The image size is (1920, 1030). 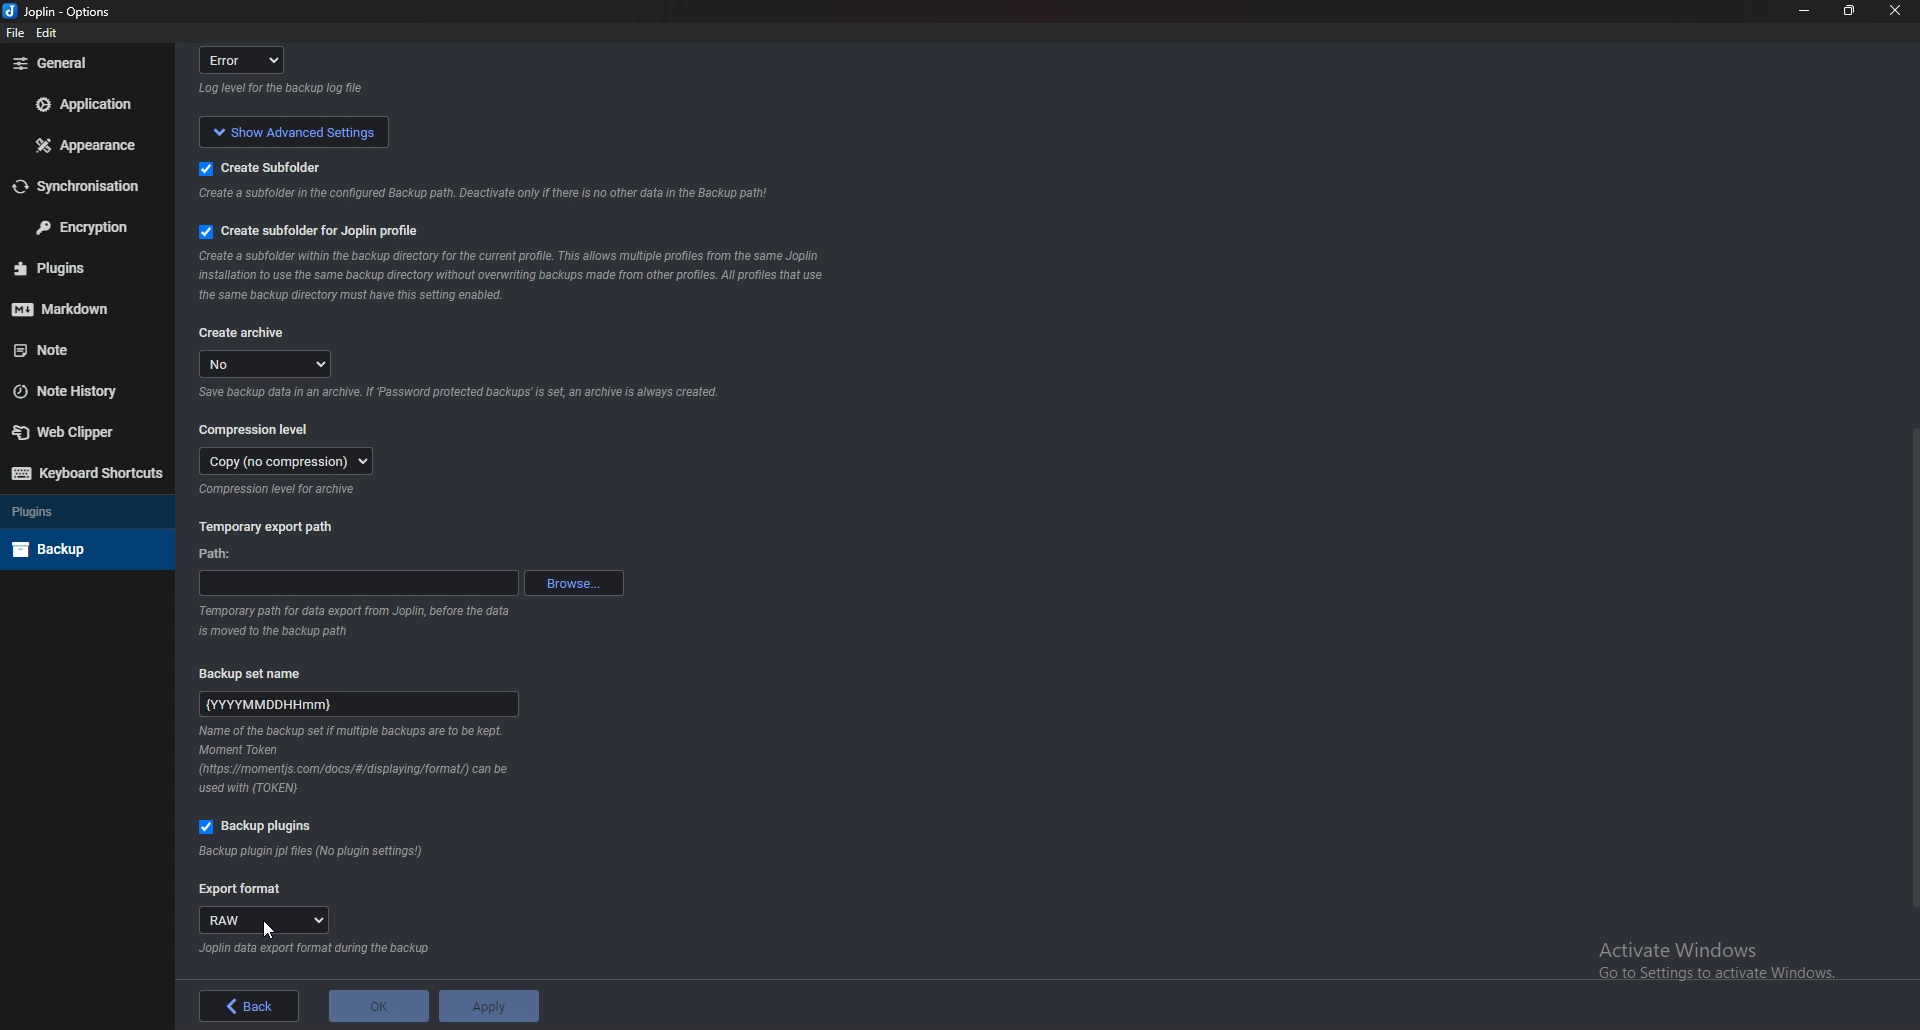 I want to click on Mark down, so click(x=75, y=306).